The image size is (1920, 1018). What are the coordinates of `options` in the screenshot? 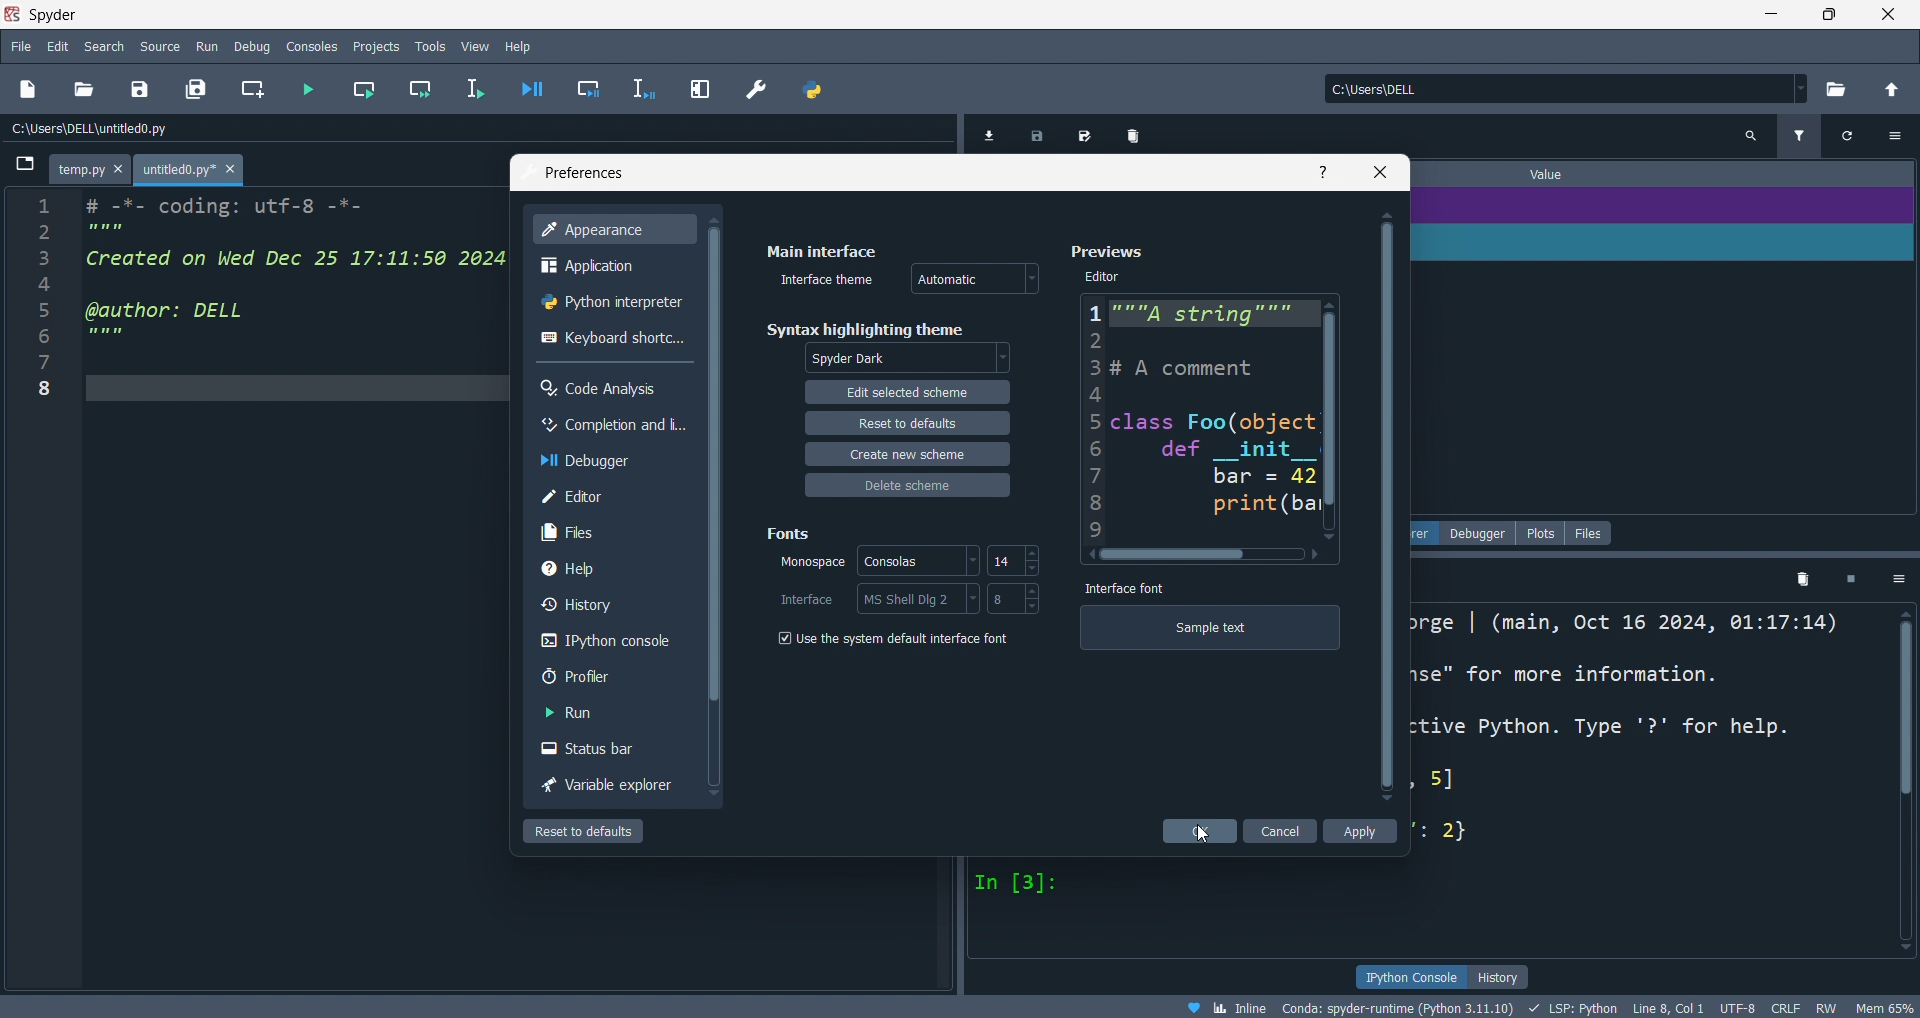 It's located at (1901, 579).